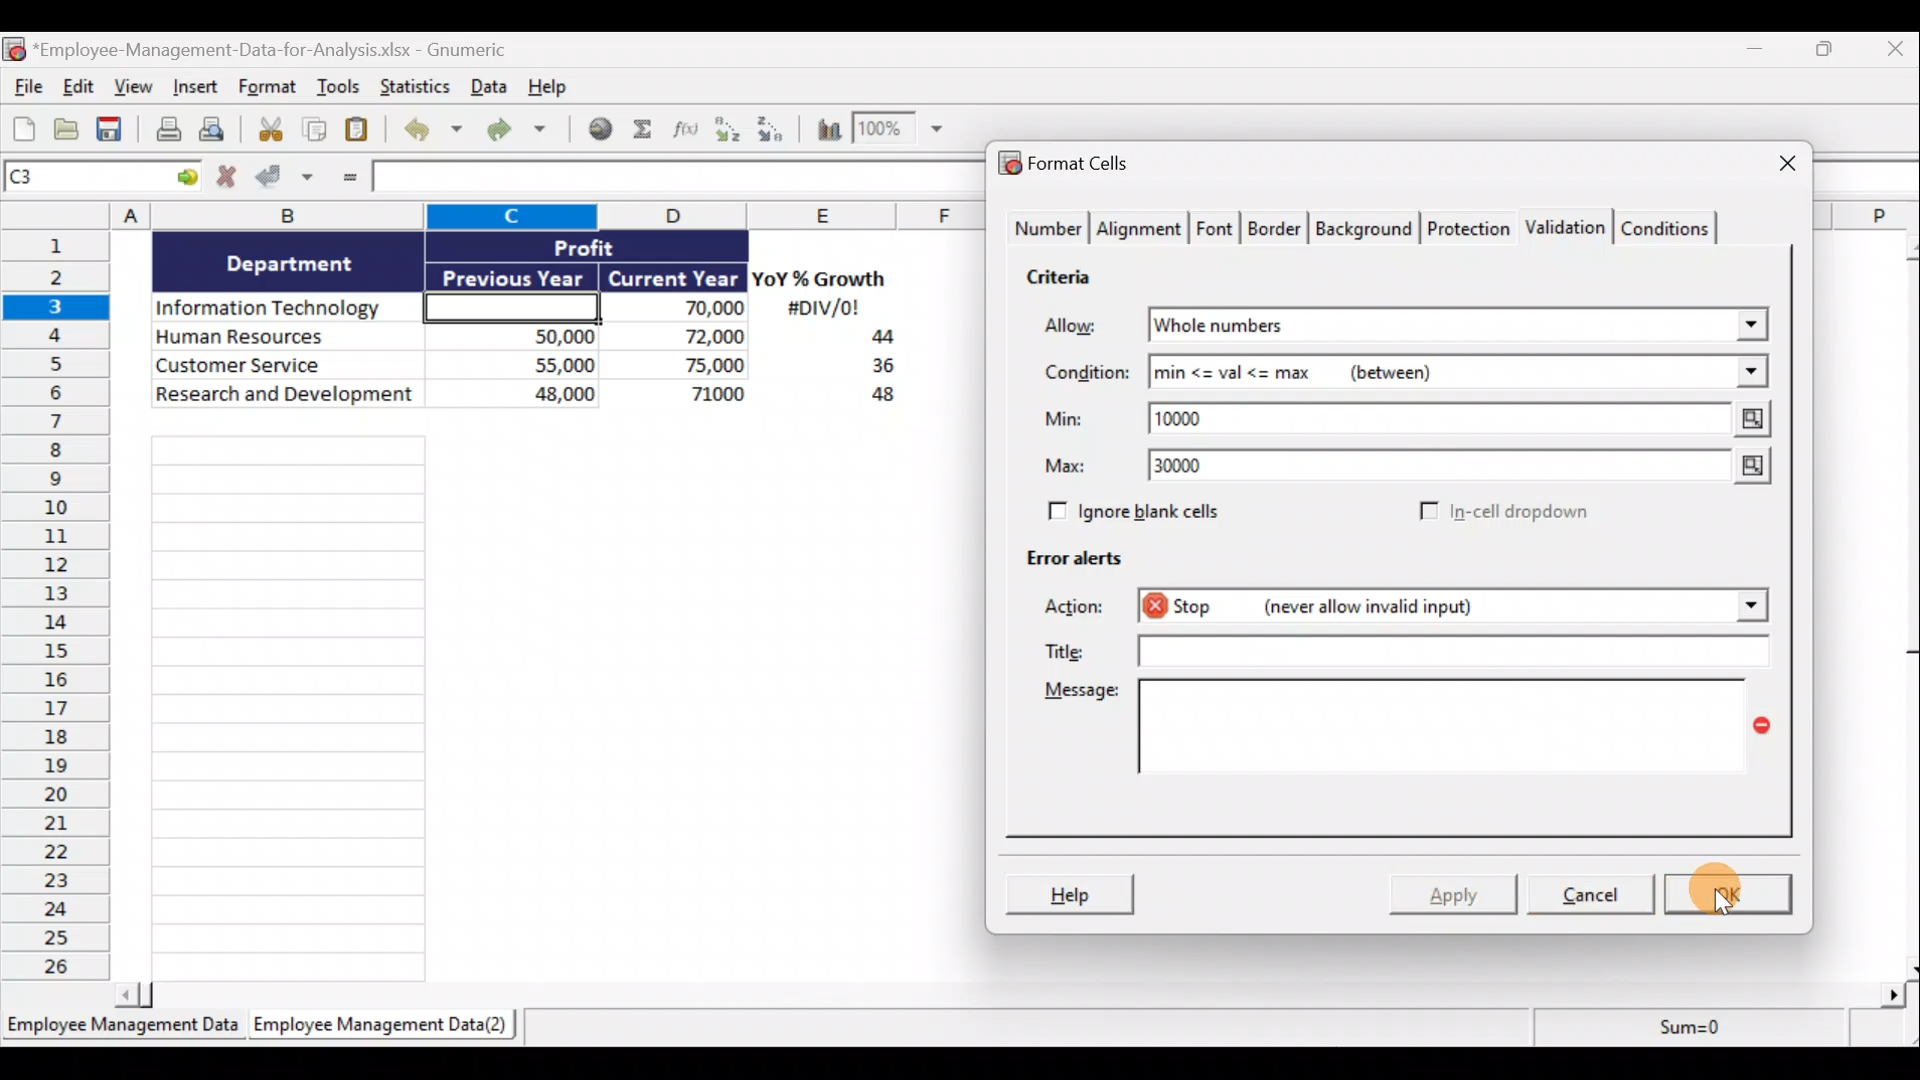 The image size is (1920, 1080). I want to click on Minimize, so click(1762, 53).